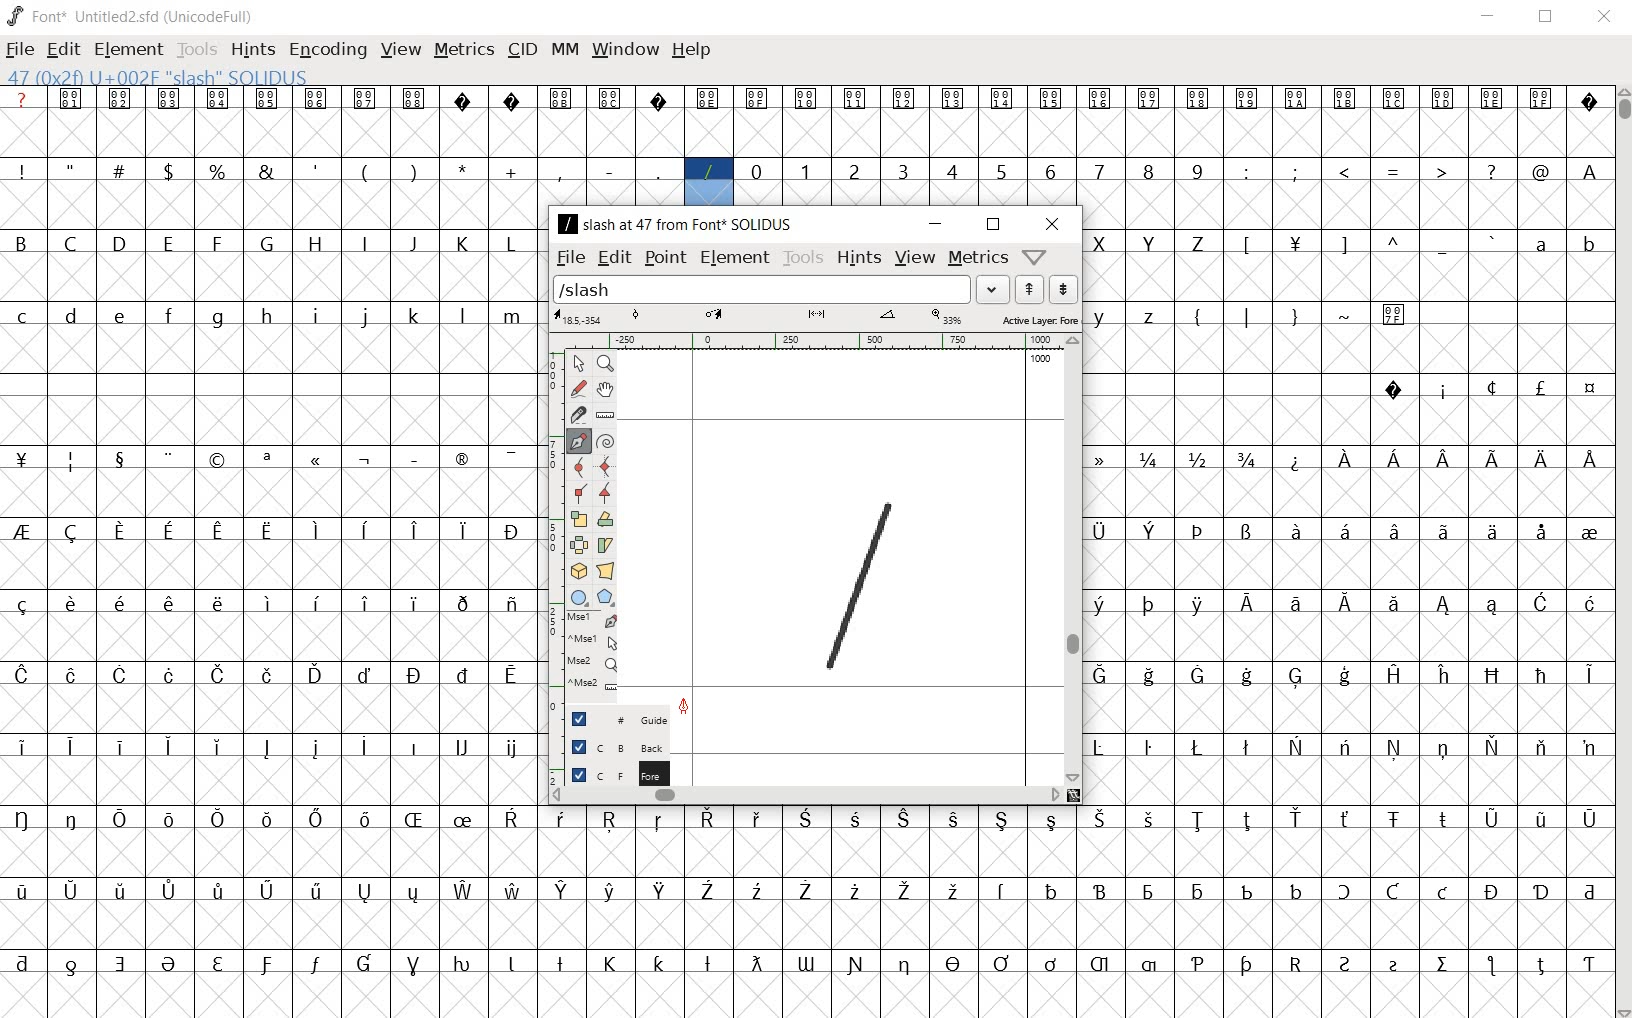 This screenshot has height=1018, width=1632. What do you see at coordinates (273, 673) in the screenshot?
I see `special letters` at bounding box center [273, 673].